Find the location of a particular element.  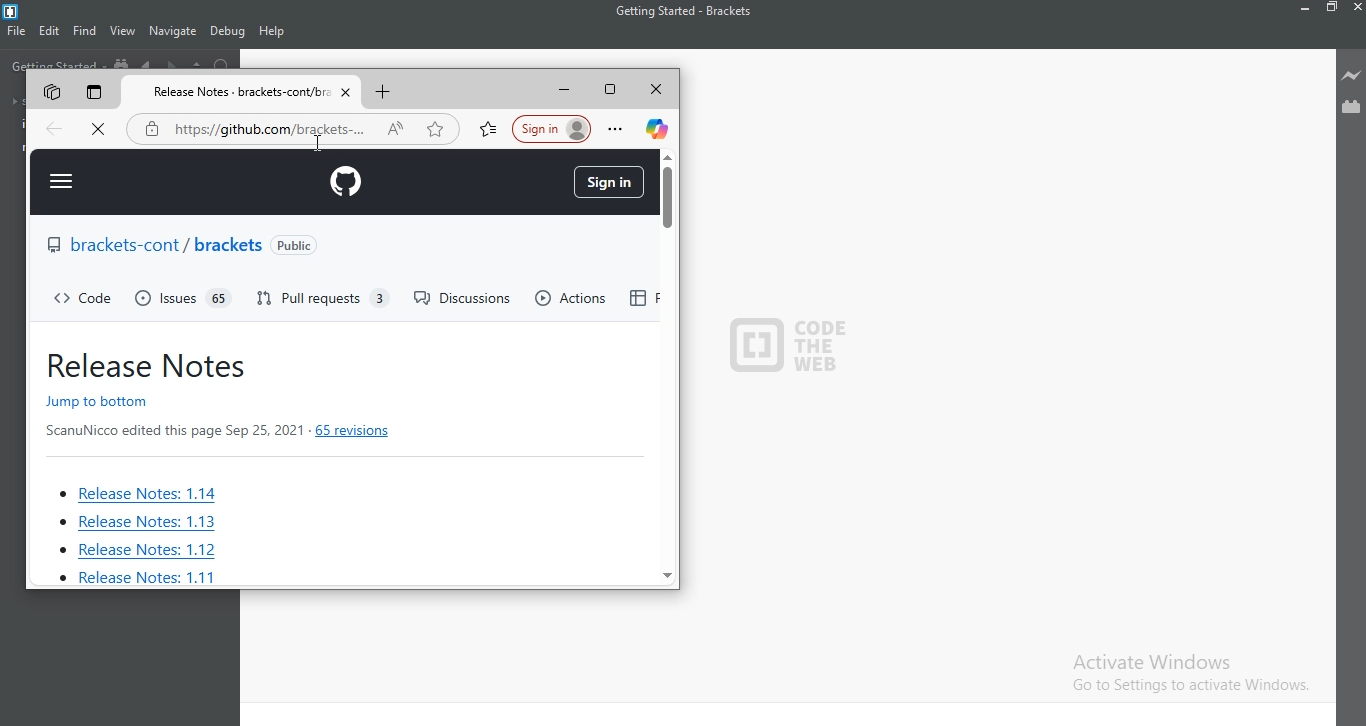

release notes 1.13 is located at coordinates (137, 522).